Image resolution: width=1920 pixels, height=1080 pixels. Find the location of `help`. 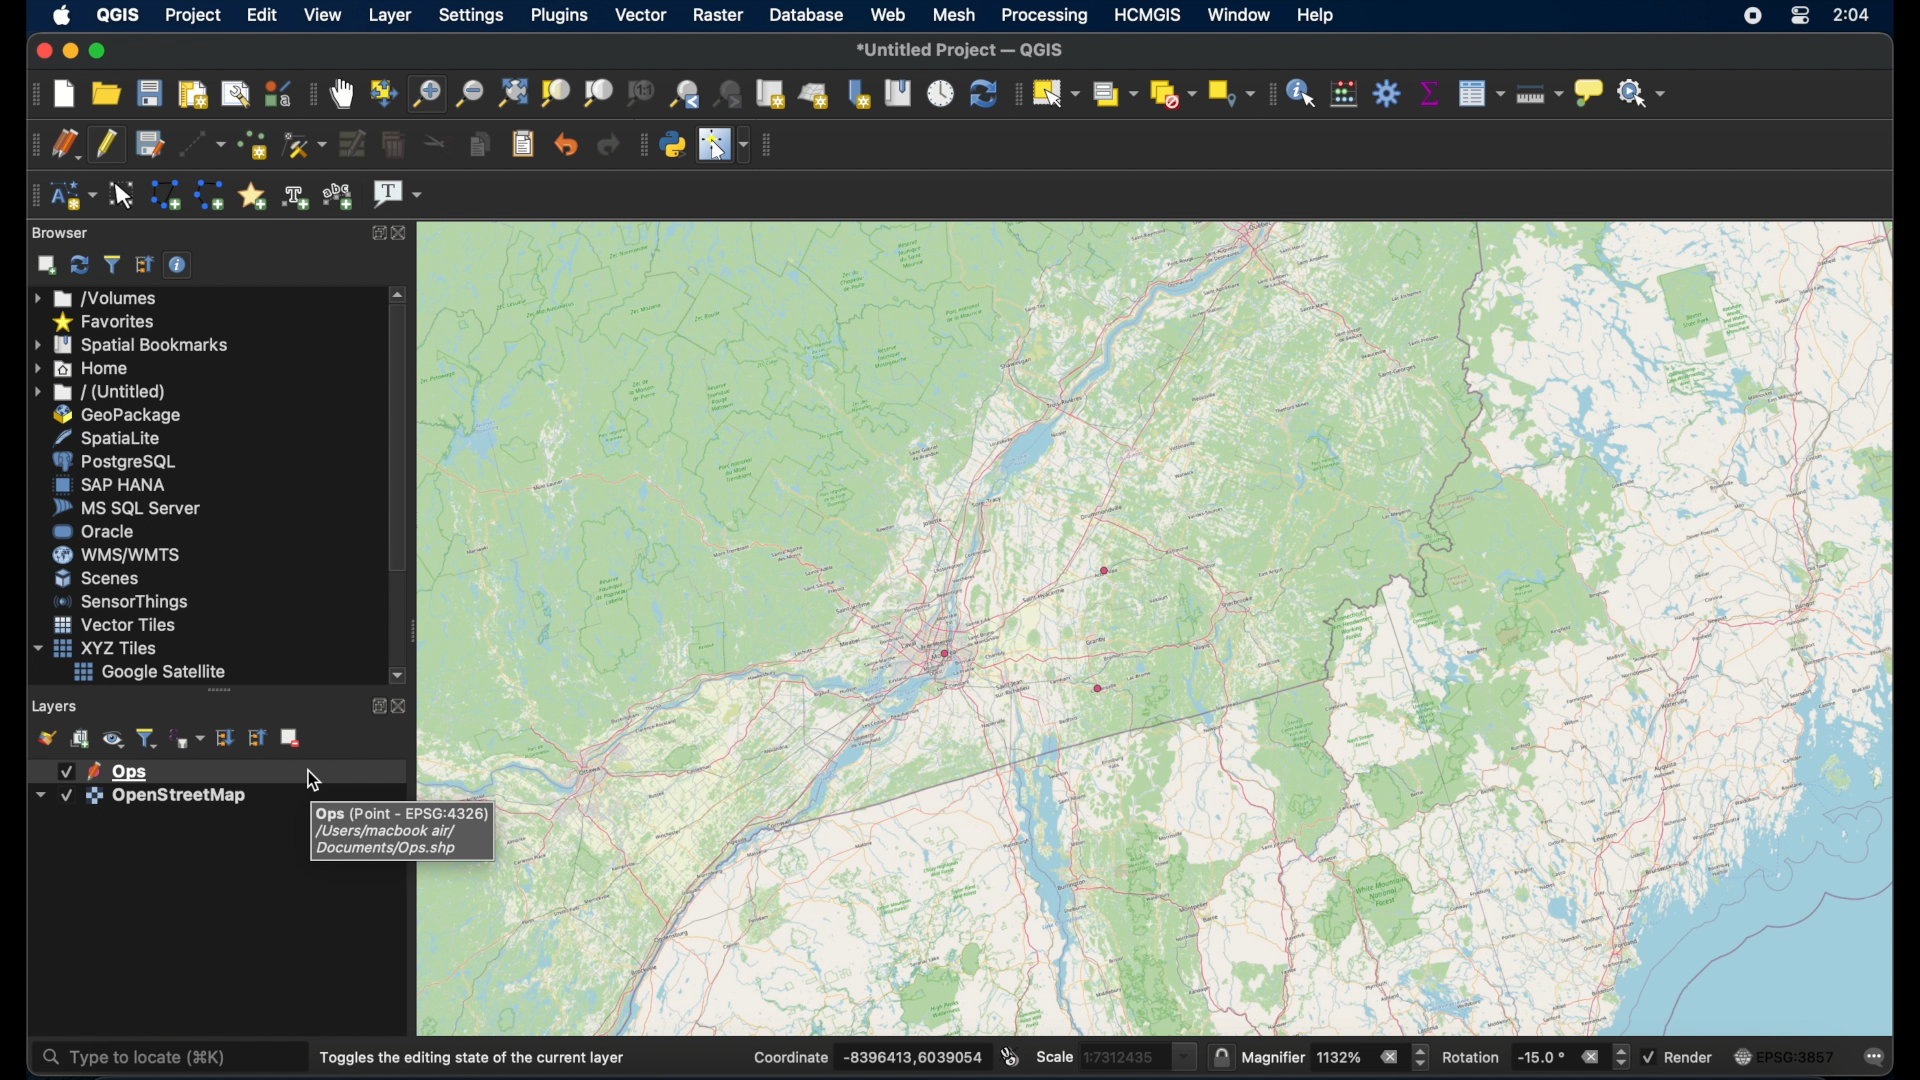

help is located at coordinates (1315, 17).